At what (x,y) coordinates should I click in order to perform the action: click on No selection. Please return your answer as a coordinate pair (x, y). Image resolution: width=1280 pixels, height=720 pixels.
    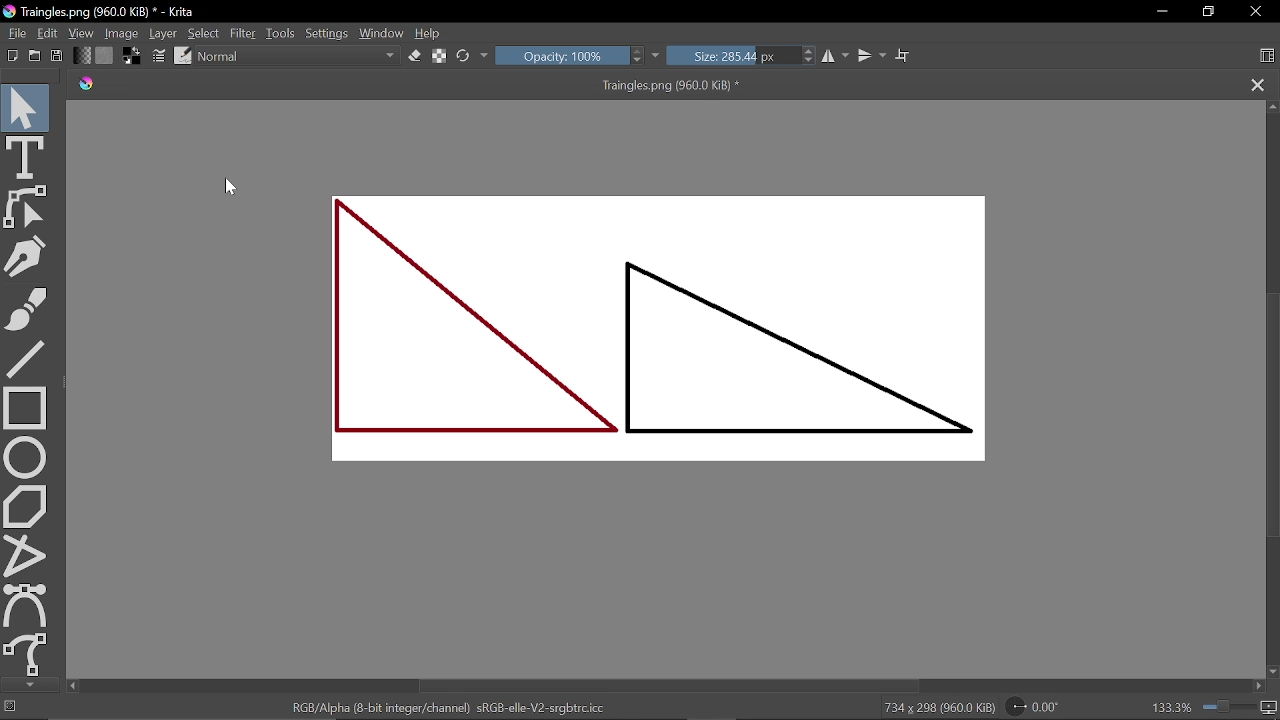
    Looking at the image, I should click on (12, 708).